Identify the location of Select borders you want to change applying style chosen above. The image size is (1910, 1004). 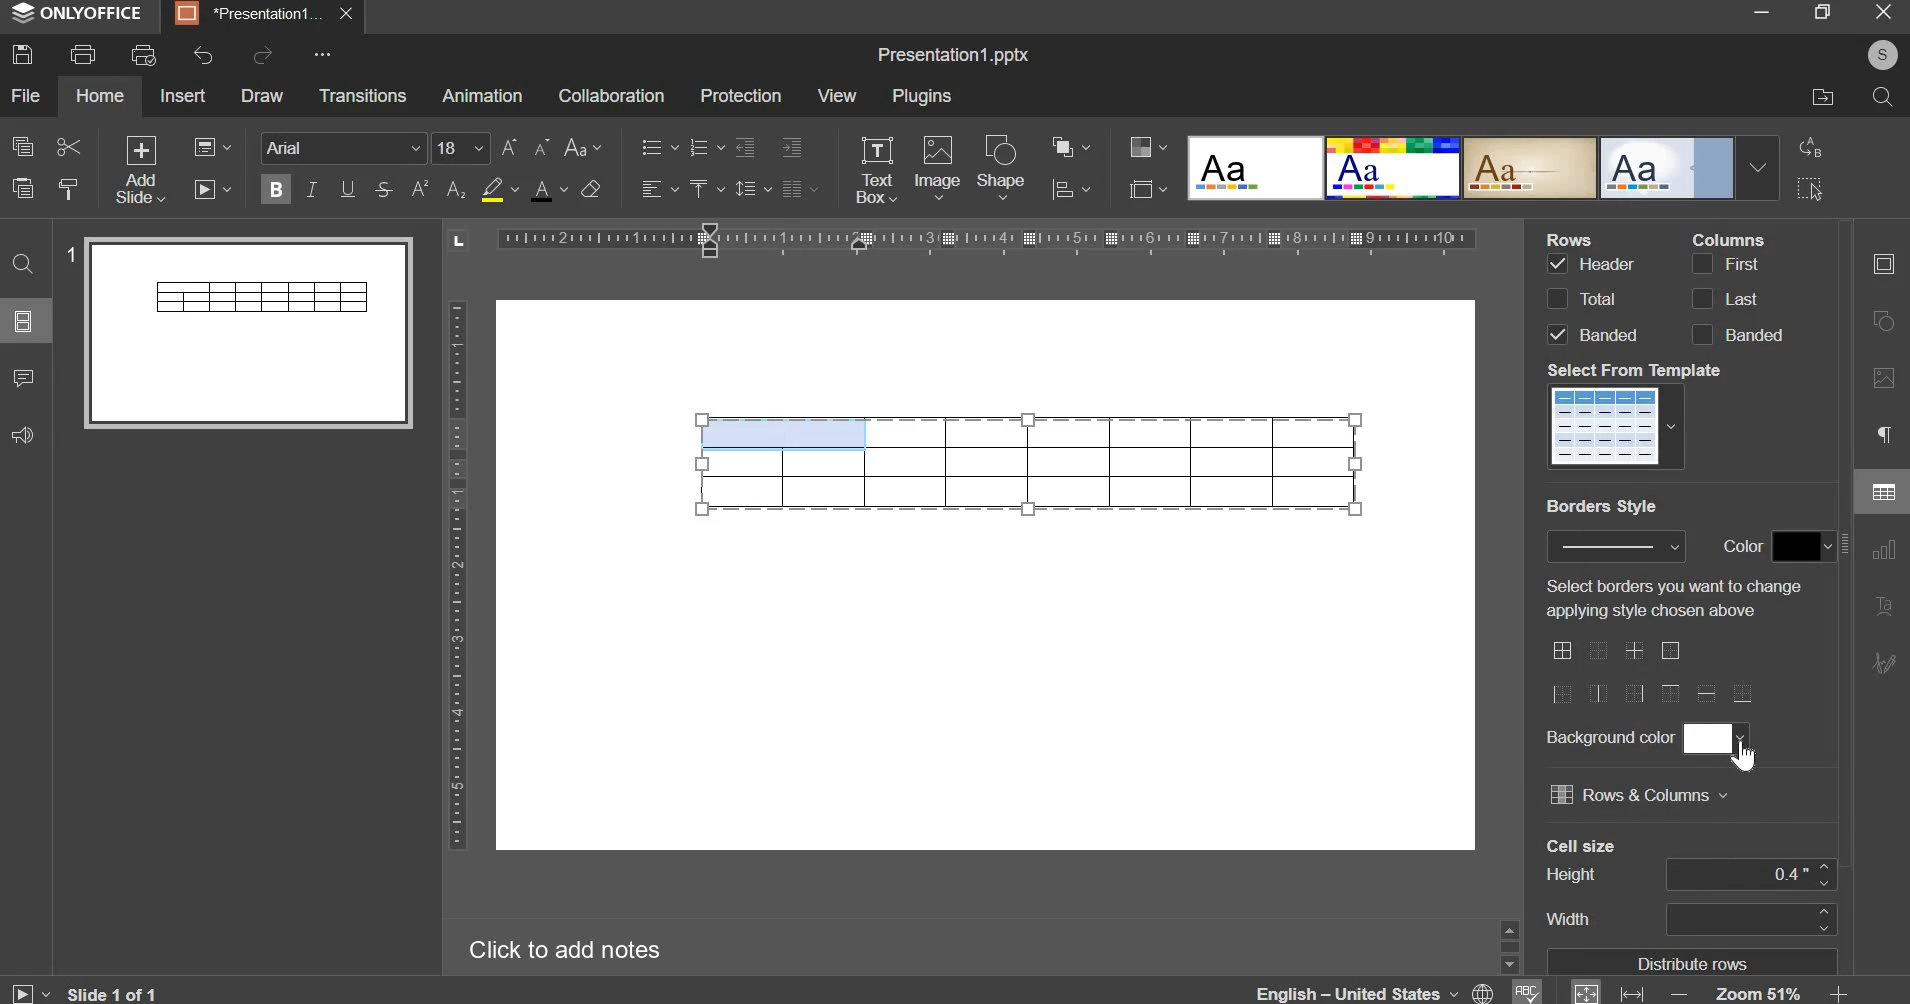
(1670, 598).